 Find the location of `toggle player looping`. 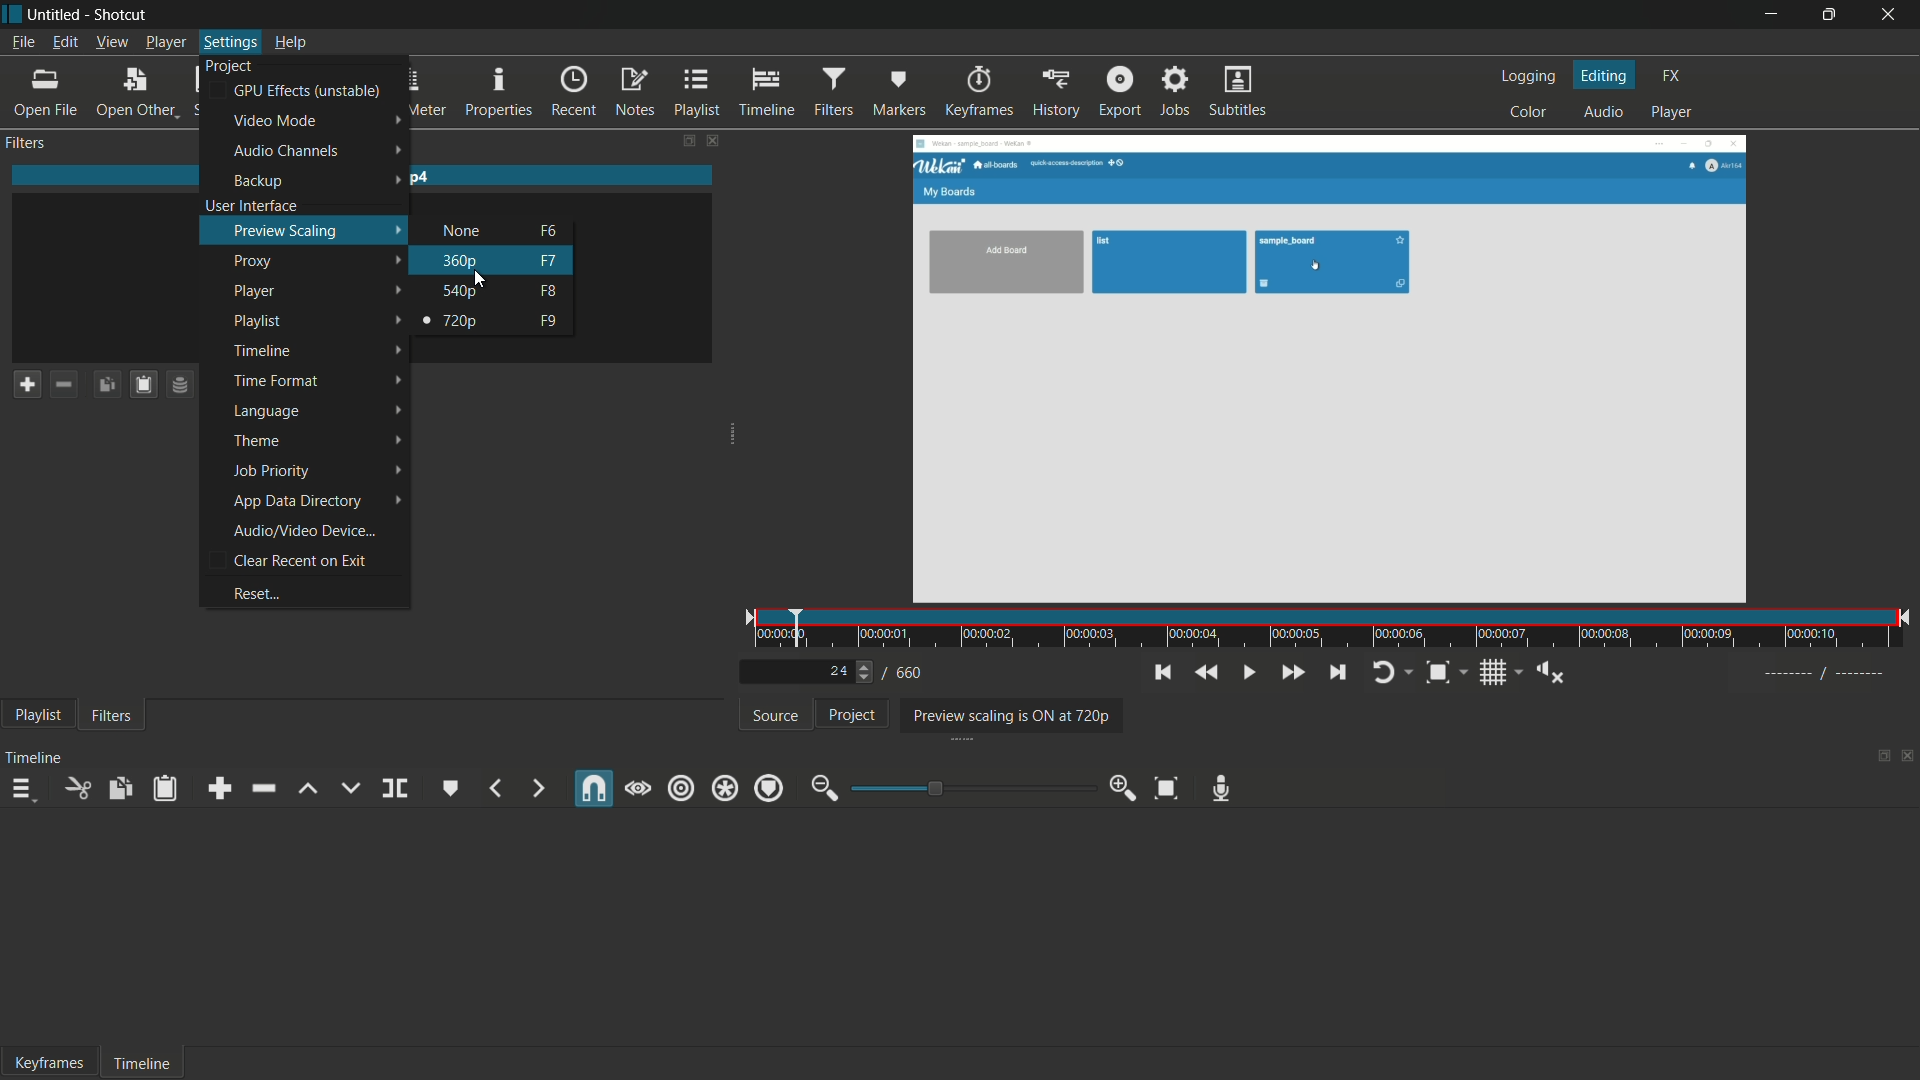

toggle player looping is located at coordinates (1384, 673).